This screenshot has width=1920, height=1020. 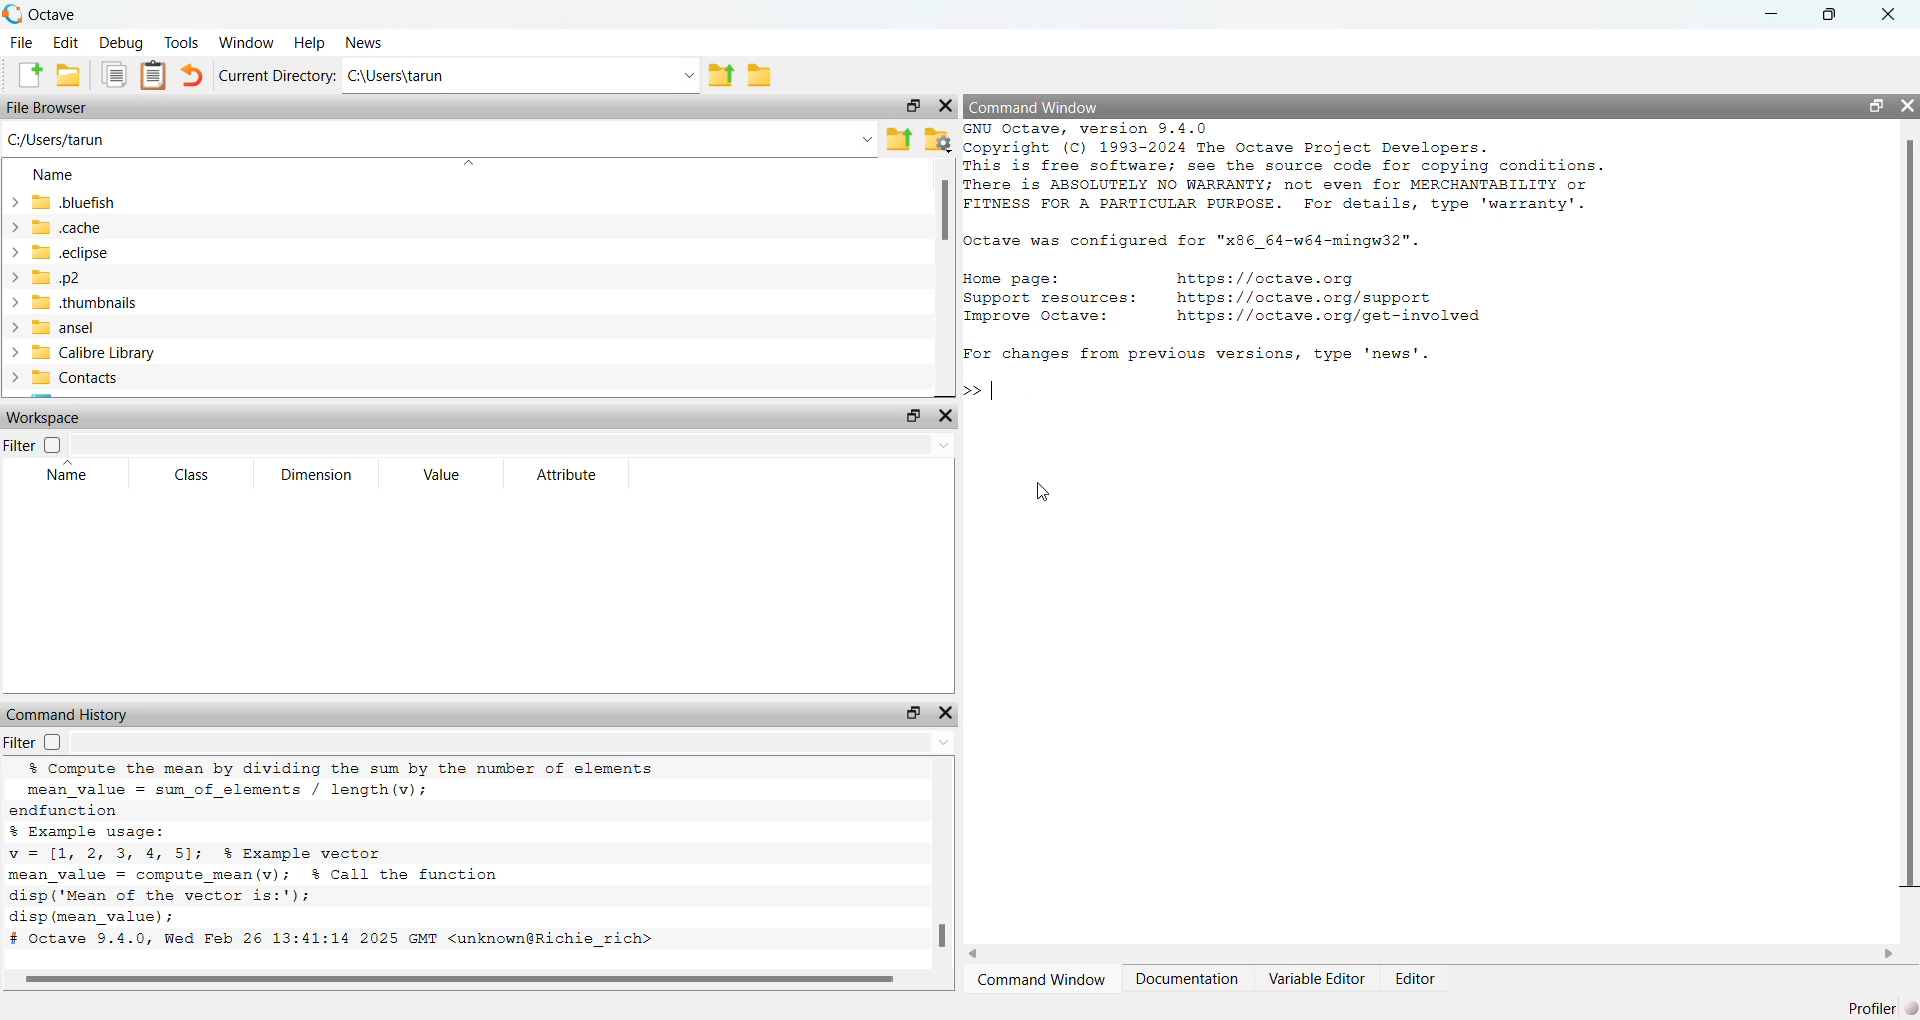 I want to click on Current Directory:, so click(x=278, y=76).